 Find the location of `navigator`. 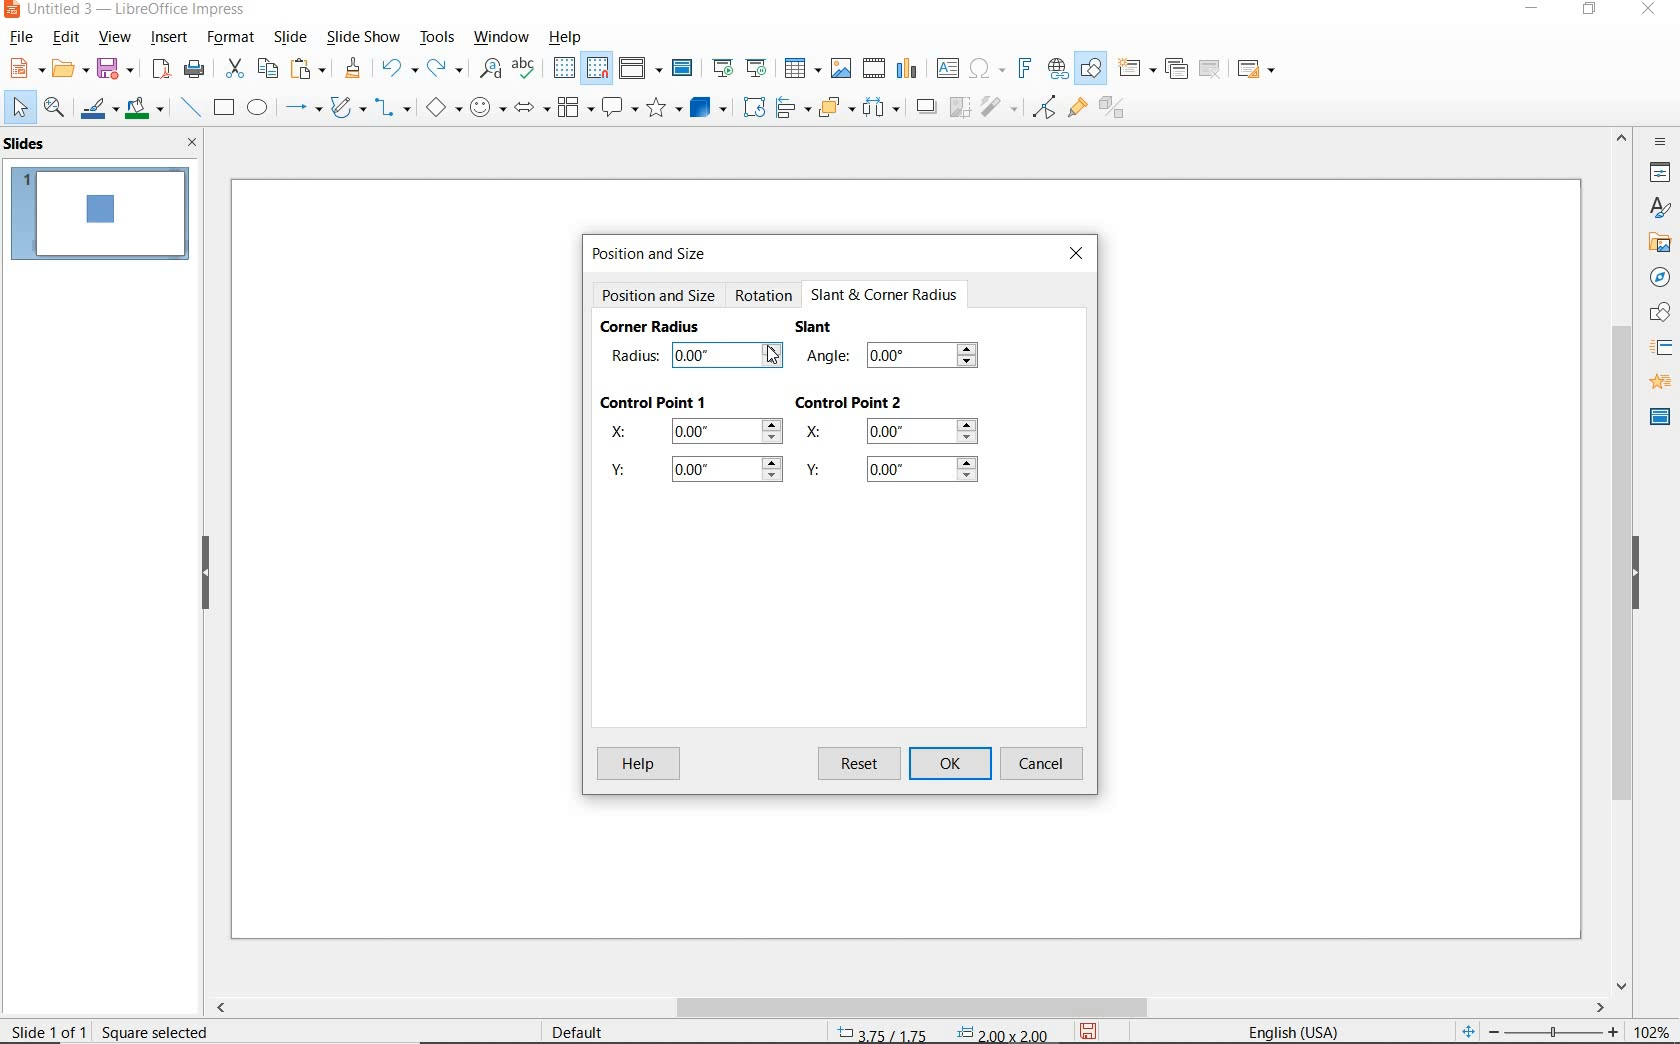

navigator is located at coordinates (1656, 277).